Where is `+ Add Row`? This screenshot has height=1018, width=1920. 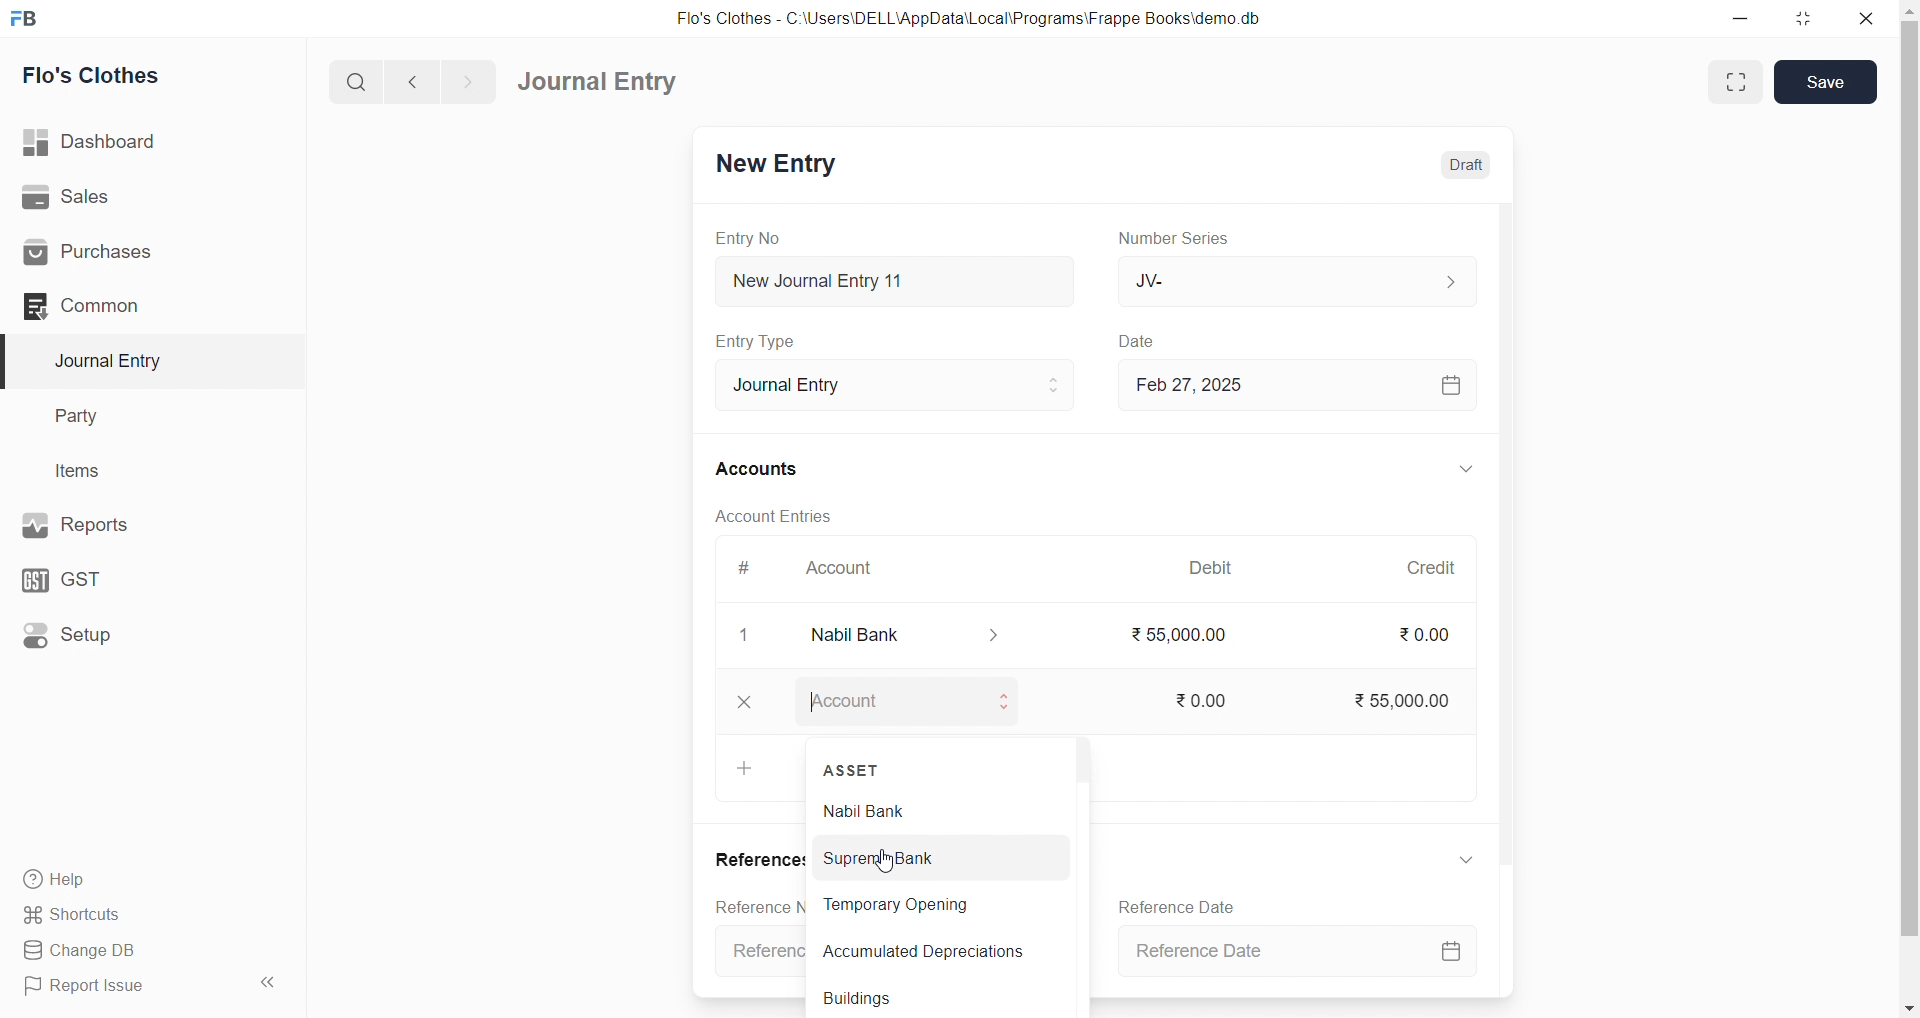 + Add Row is located at coordinates (749, 767).